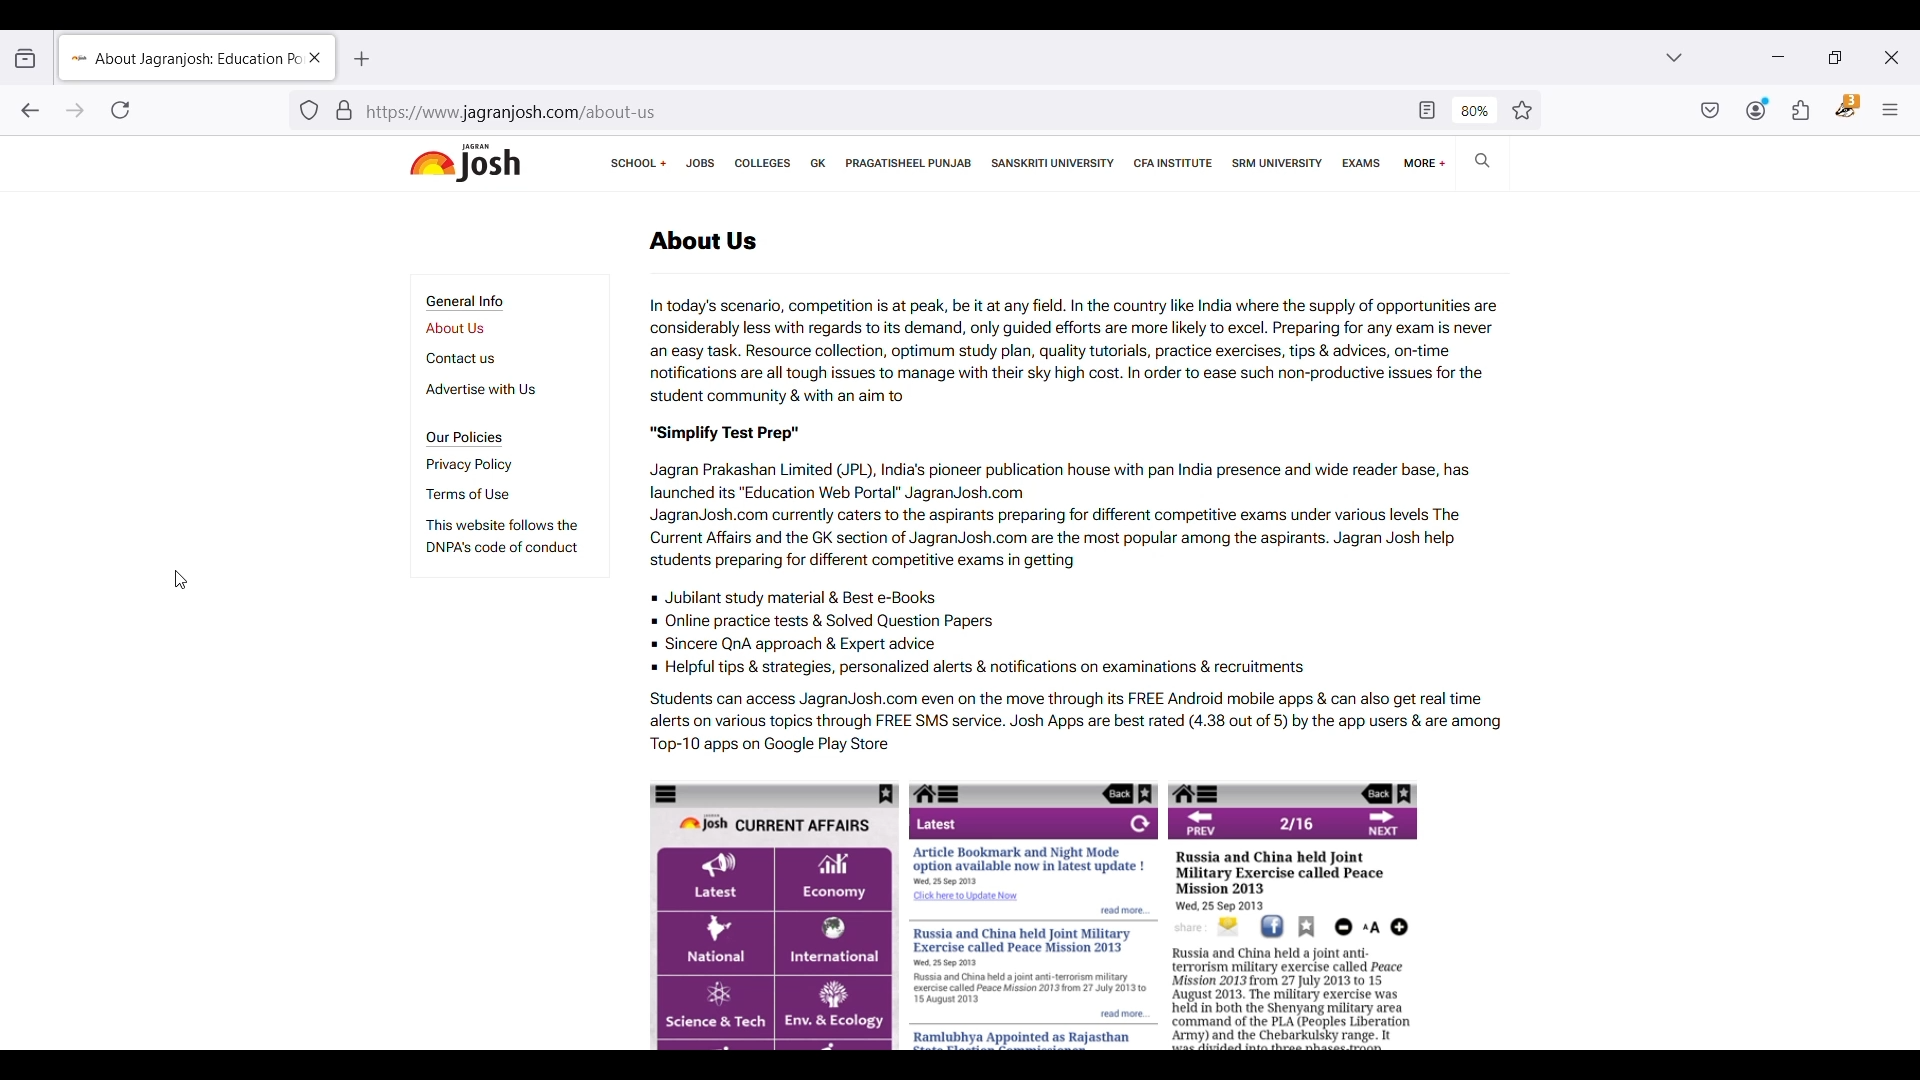 This screenshot has height=1080, width=1920. I want to click on GK page, so click(817, 163).